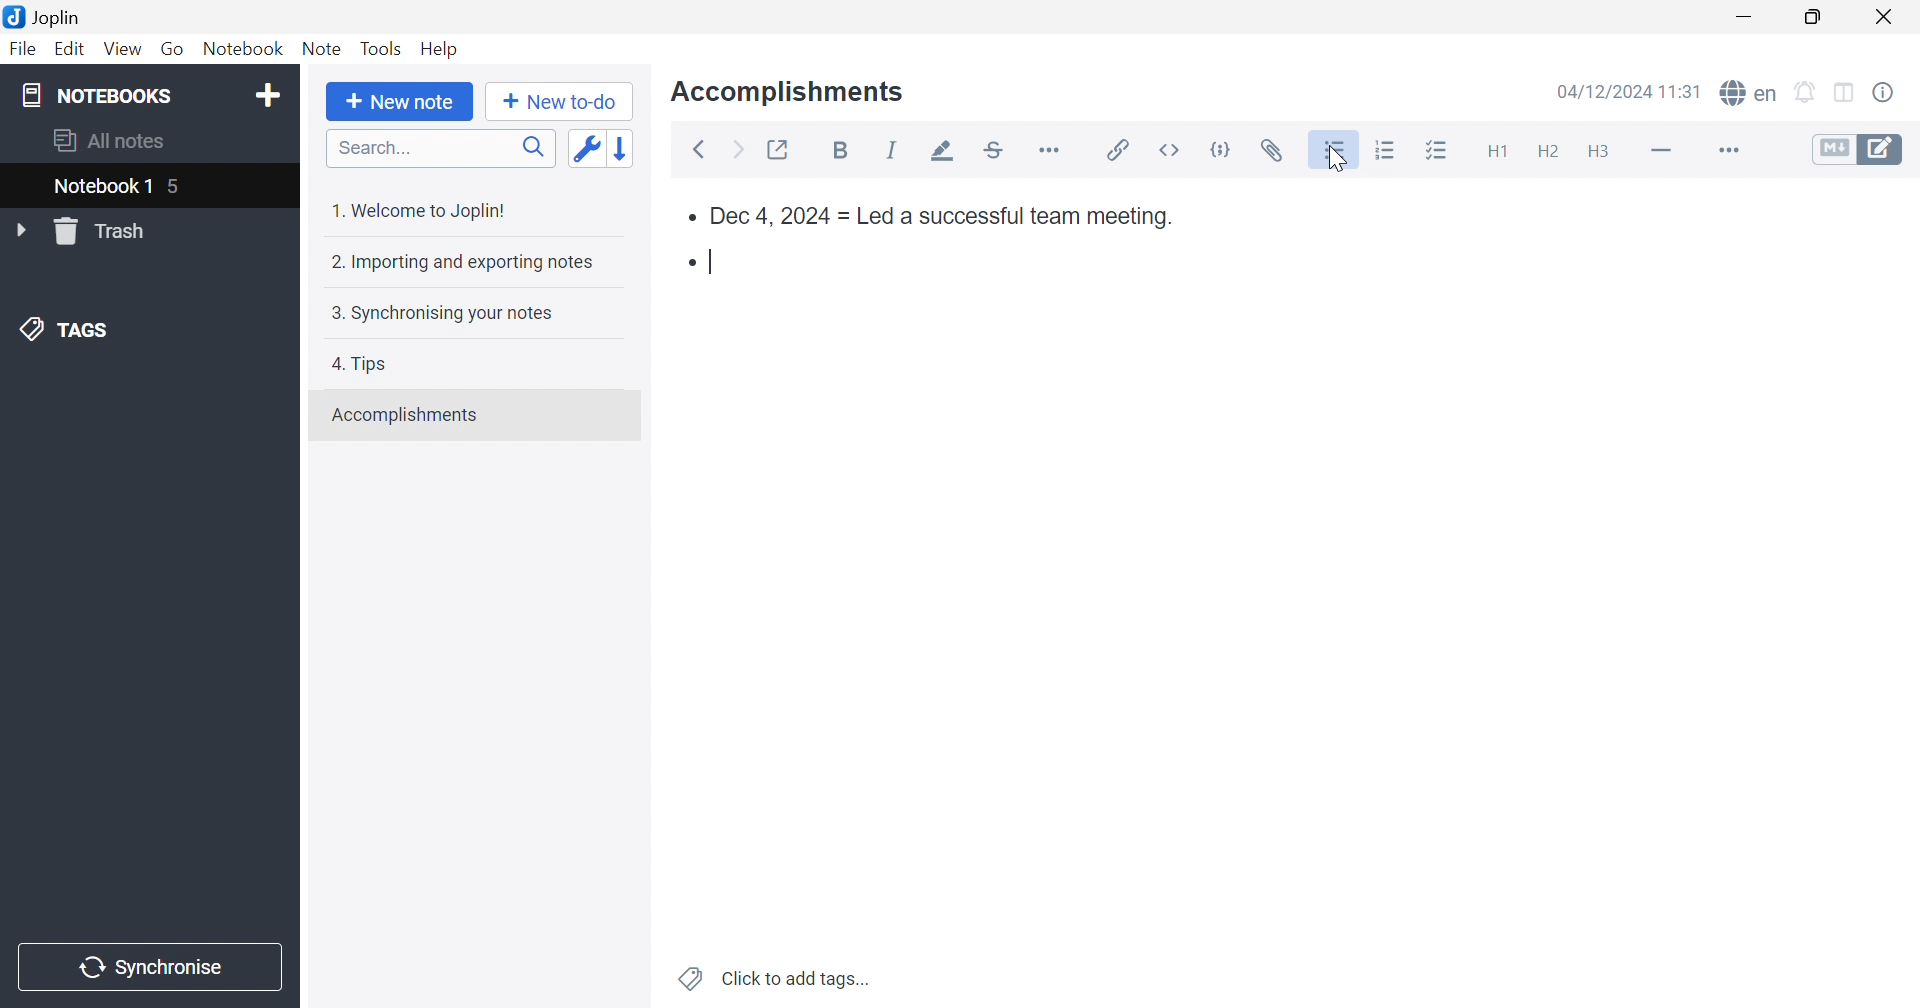 The height and width of the screenshot is (1008, 1920). What do you see at coordinates (441, 311) in the screenshot?
I see `3. Synchronising your notes` at bounding box center [441, 311].